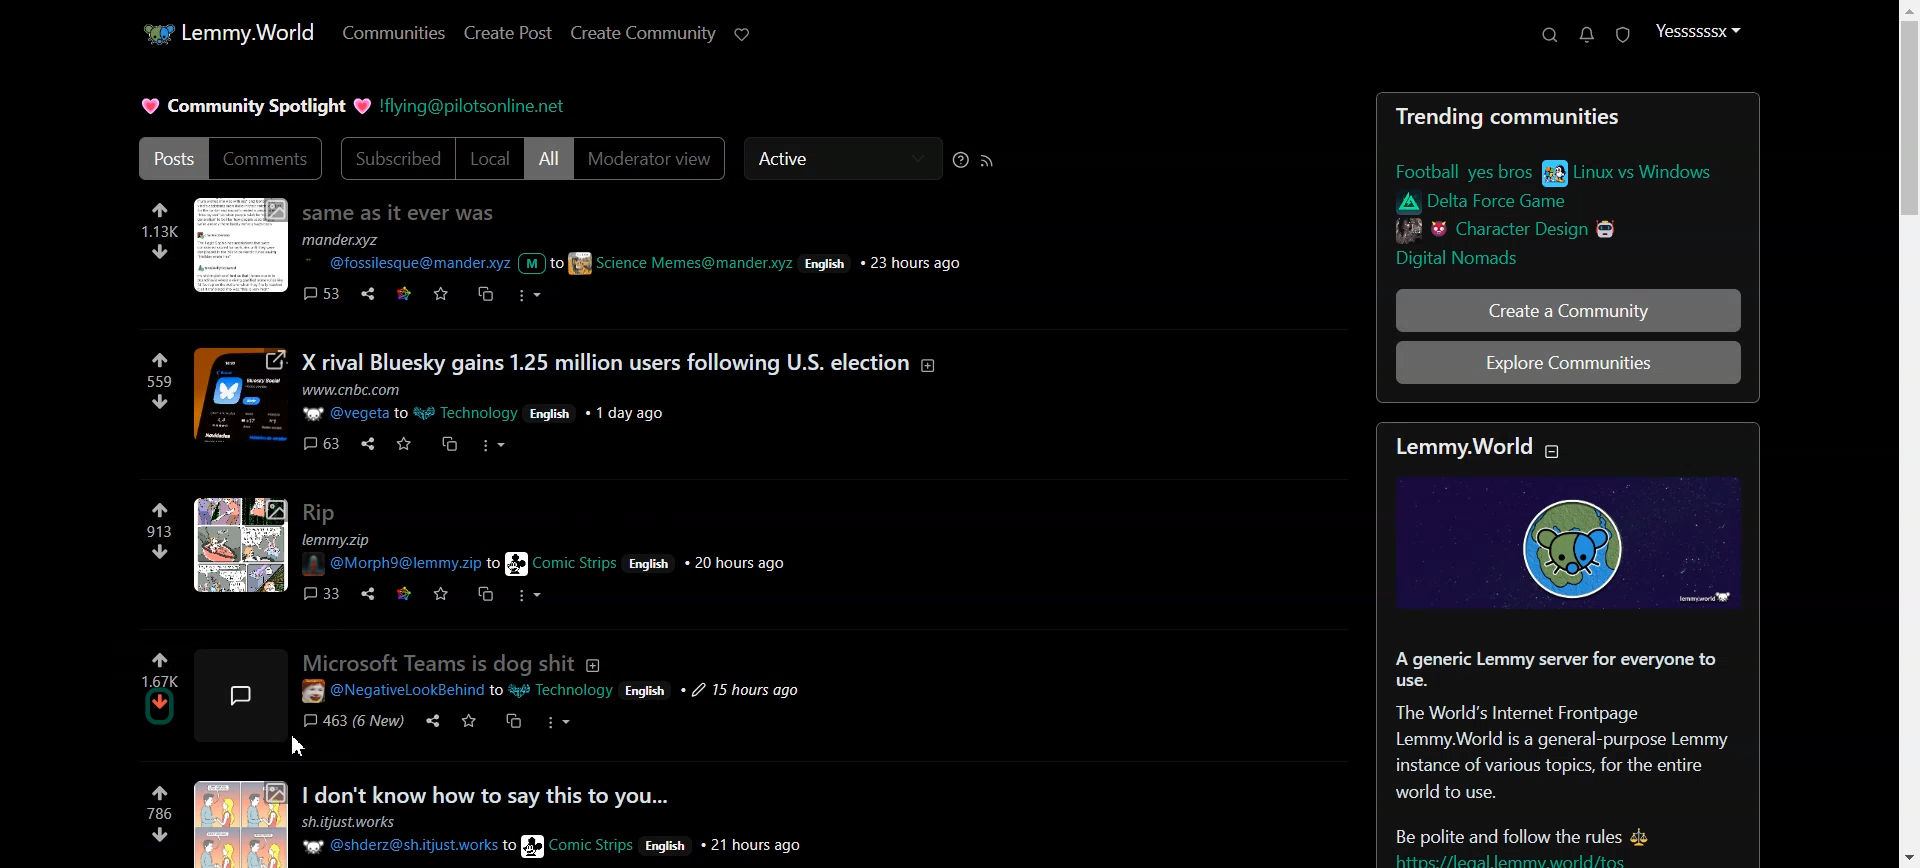 The height and width of the screenshot is (868, 1920). I want to click on Posts, so click(403, 211).